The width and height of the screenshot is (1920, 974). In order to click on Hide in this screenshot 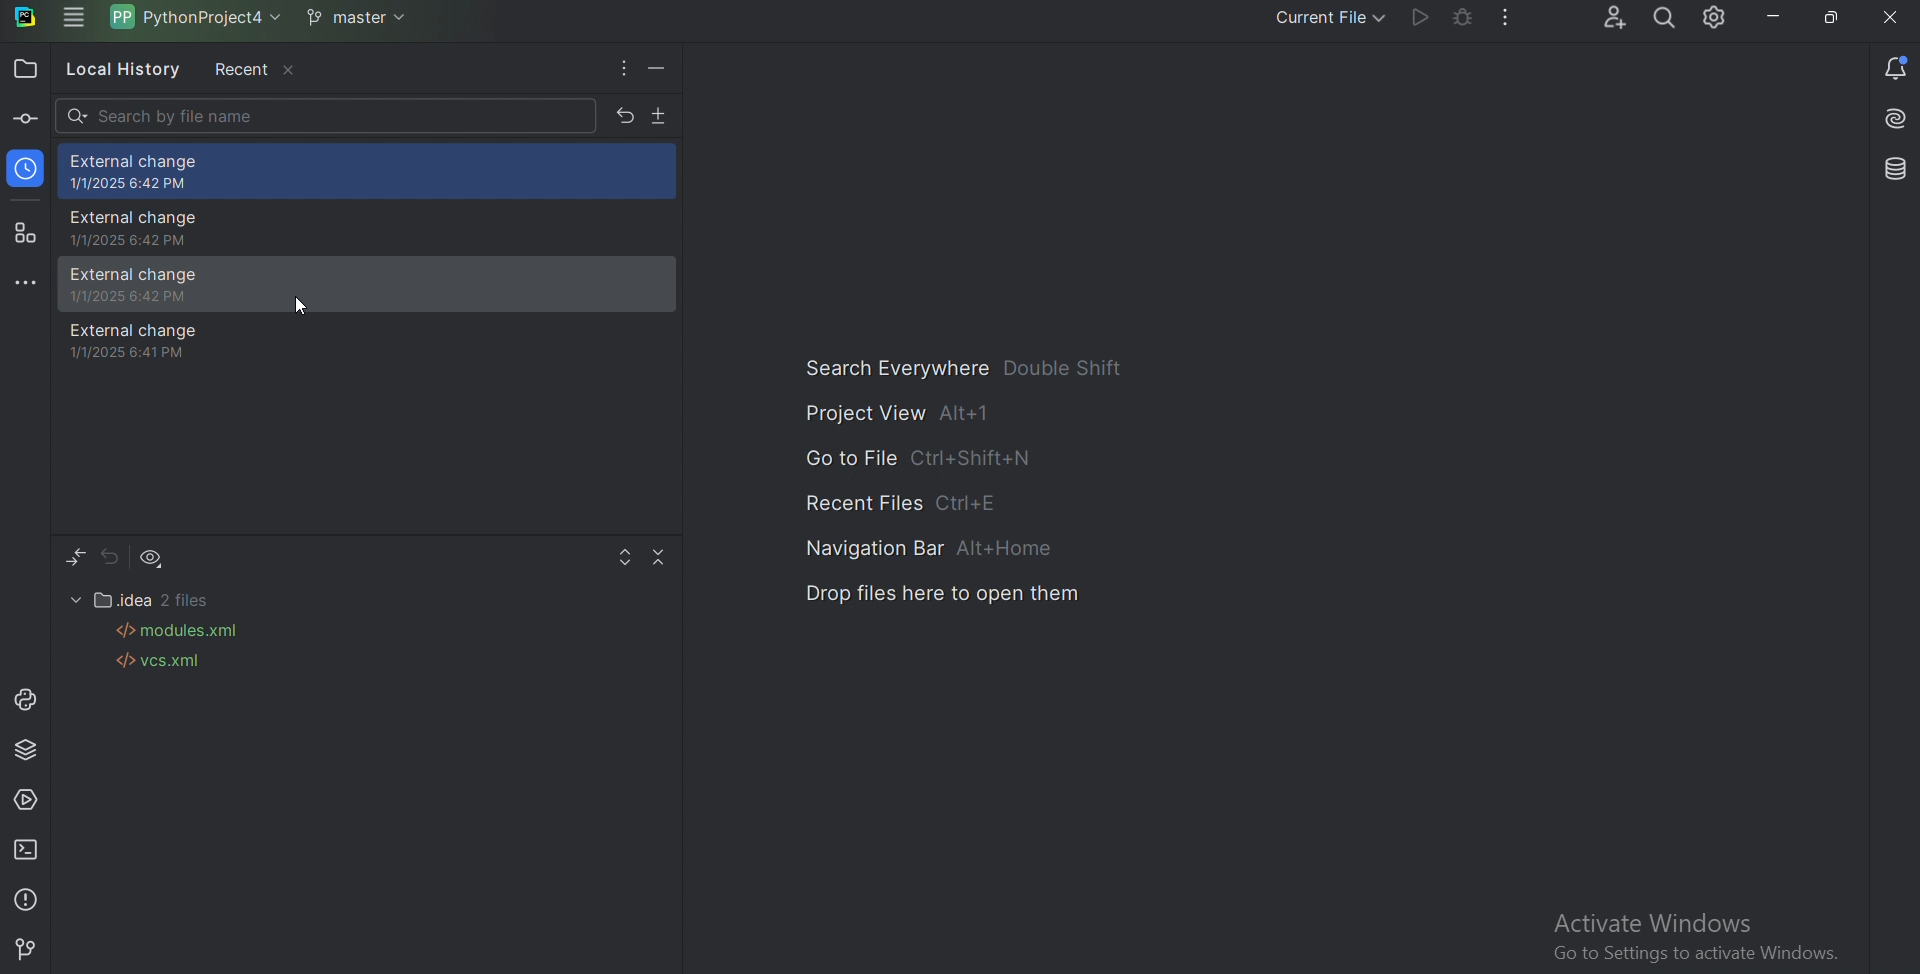, I will do `click(663, 69)`.